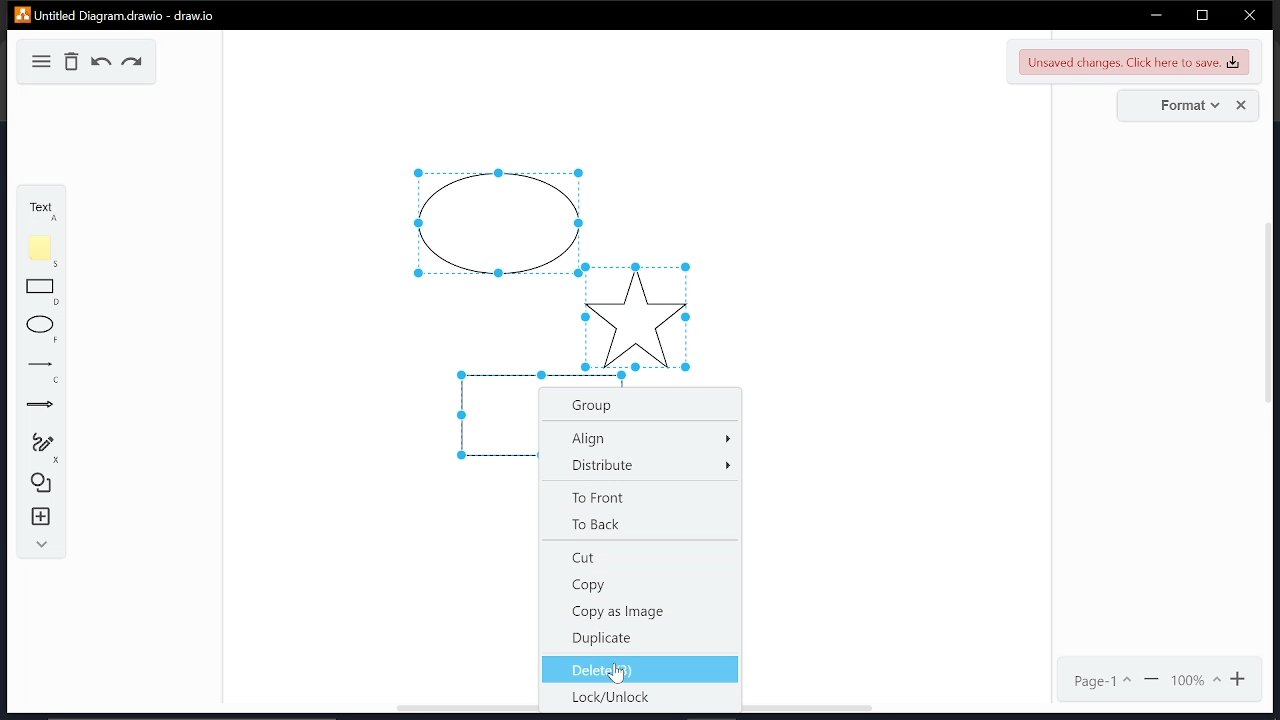 The image size is (1280, 720). Describe the element at coordinates (40, 61) in the screenshot. I see `diagram` at that location.